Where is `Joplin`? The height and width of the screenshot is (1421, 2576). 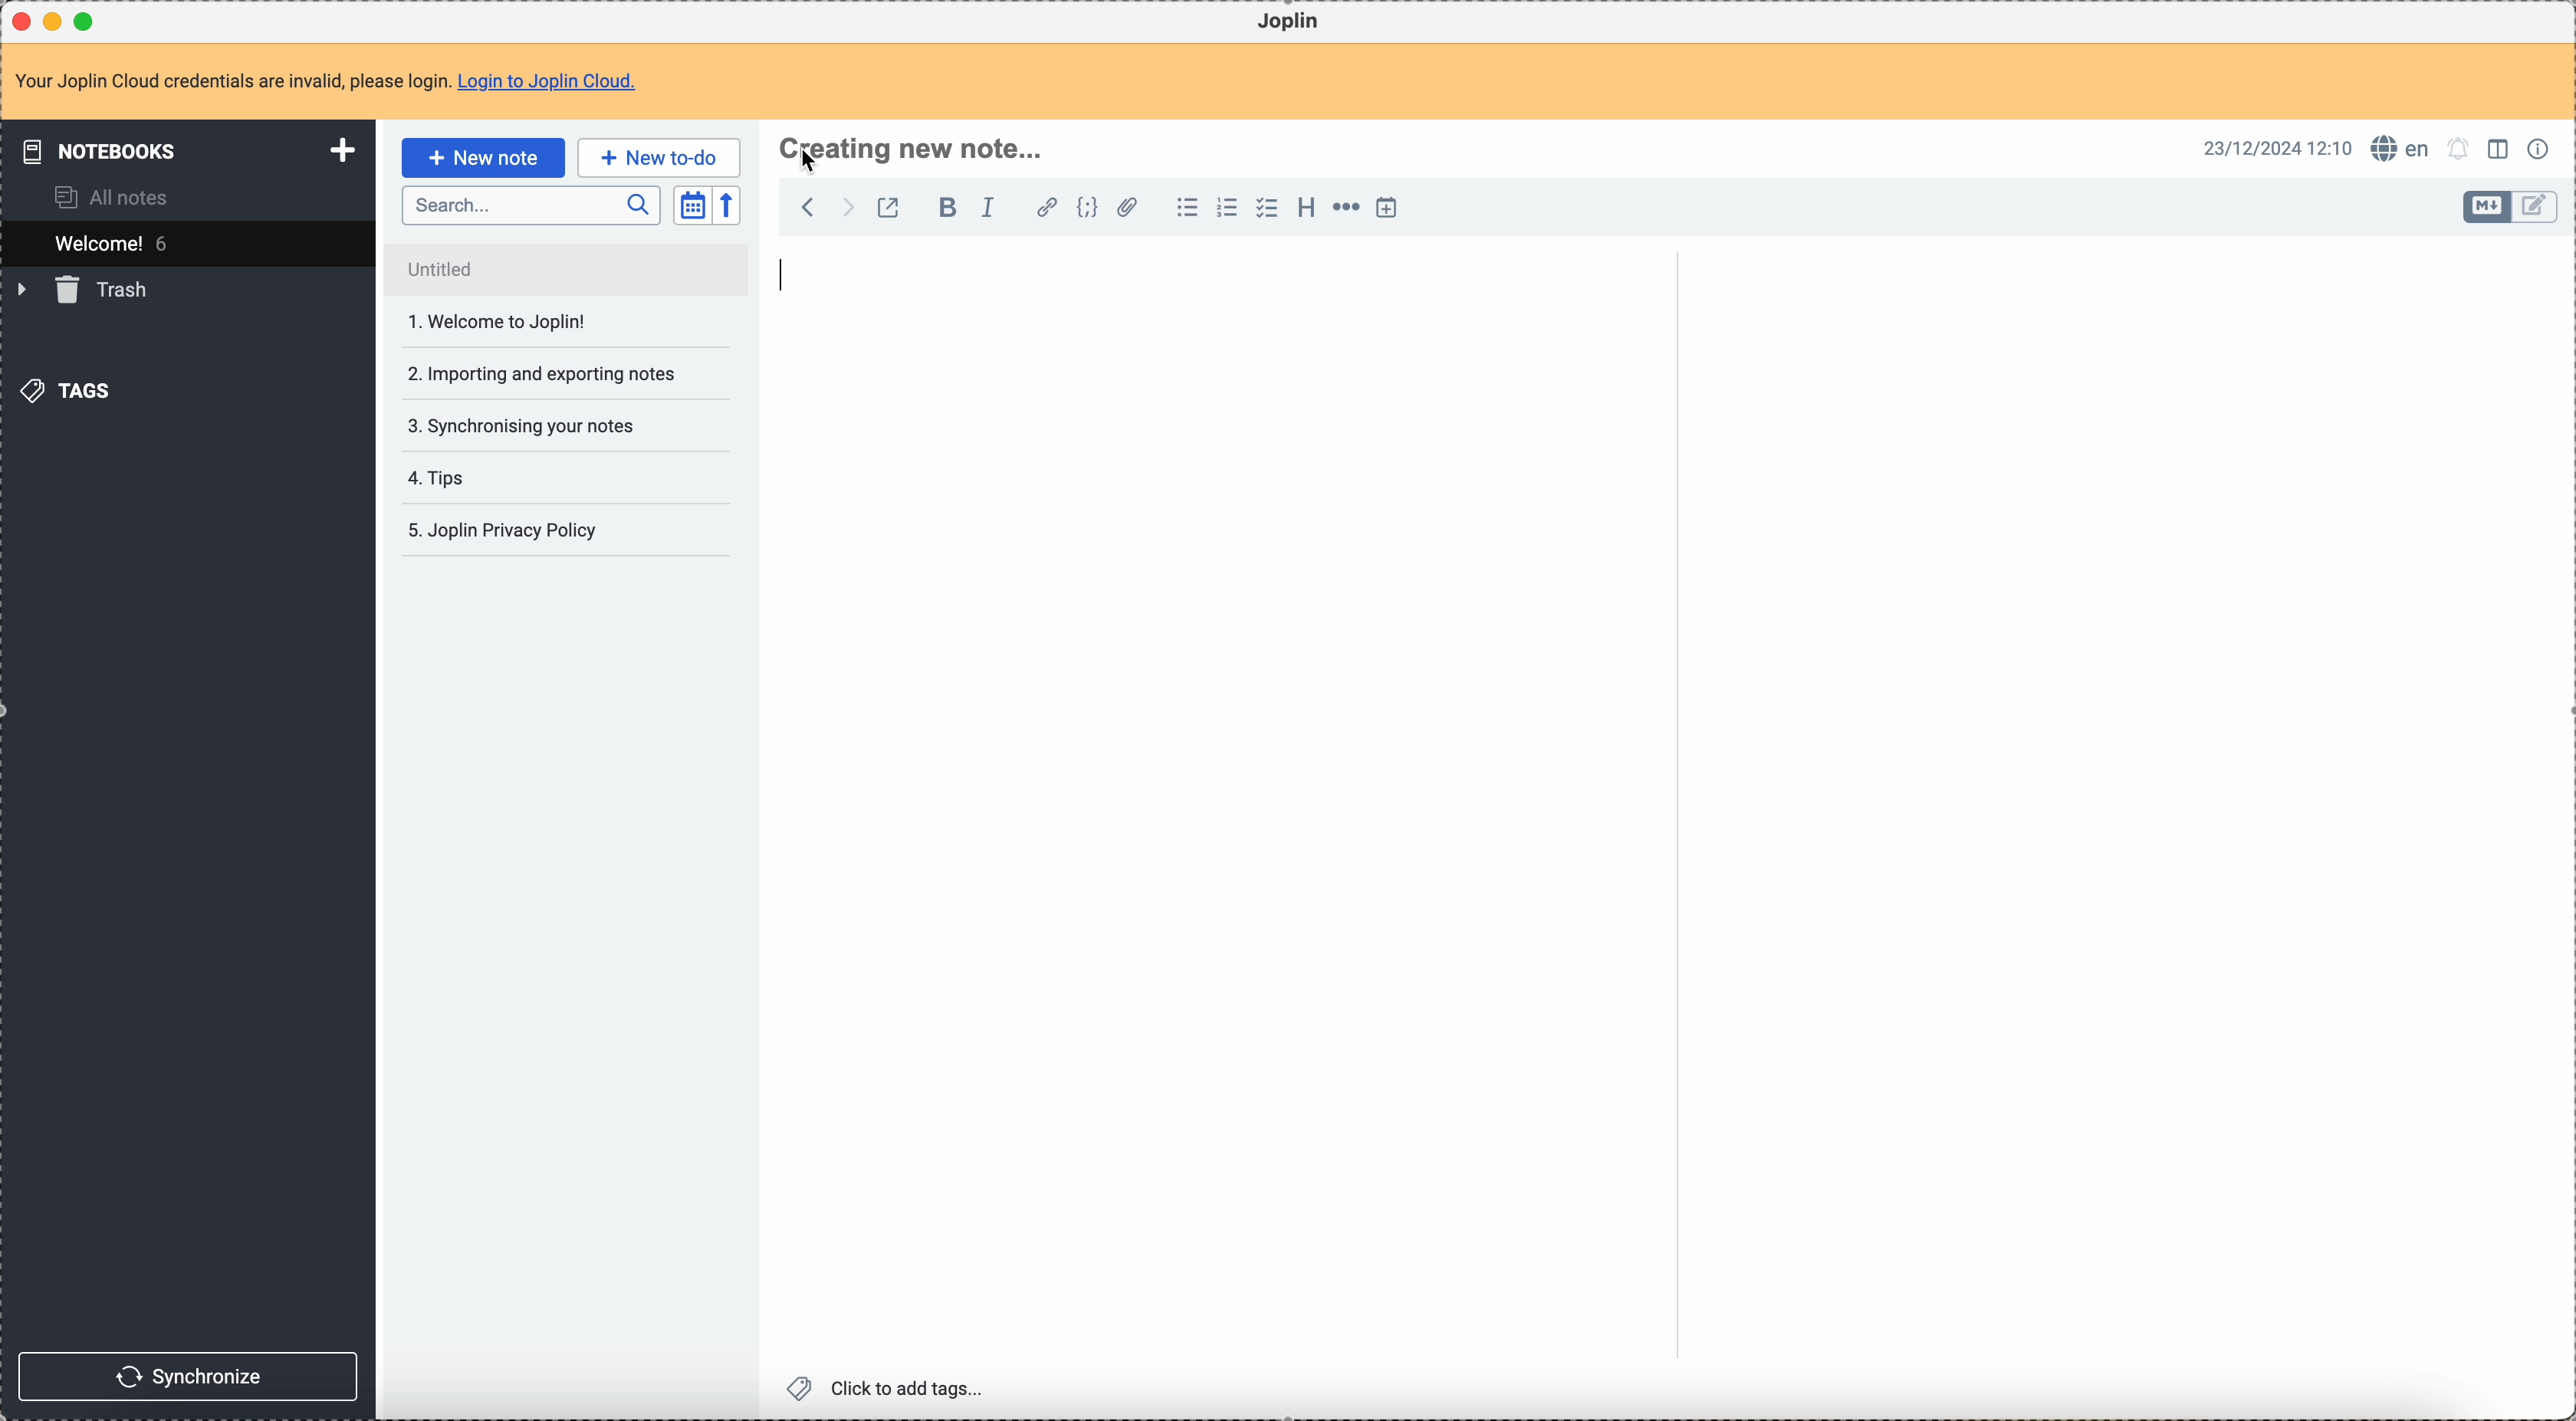 Joplin is located at coordinates (1291, 22).